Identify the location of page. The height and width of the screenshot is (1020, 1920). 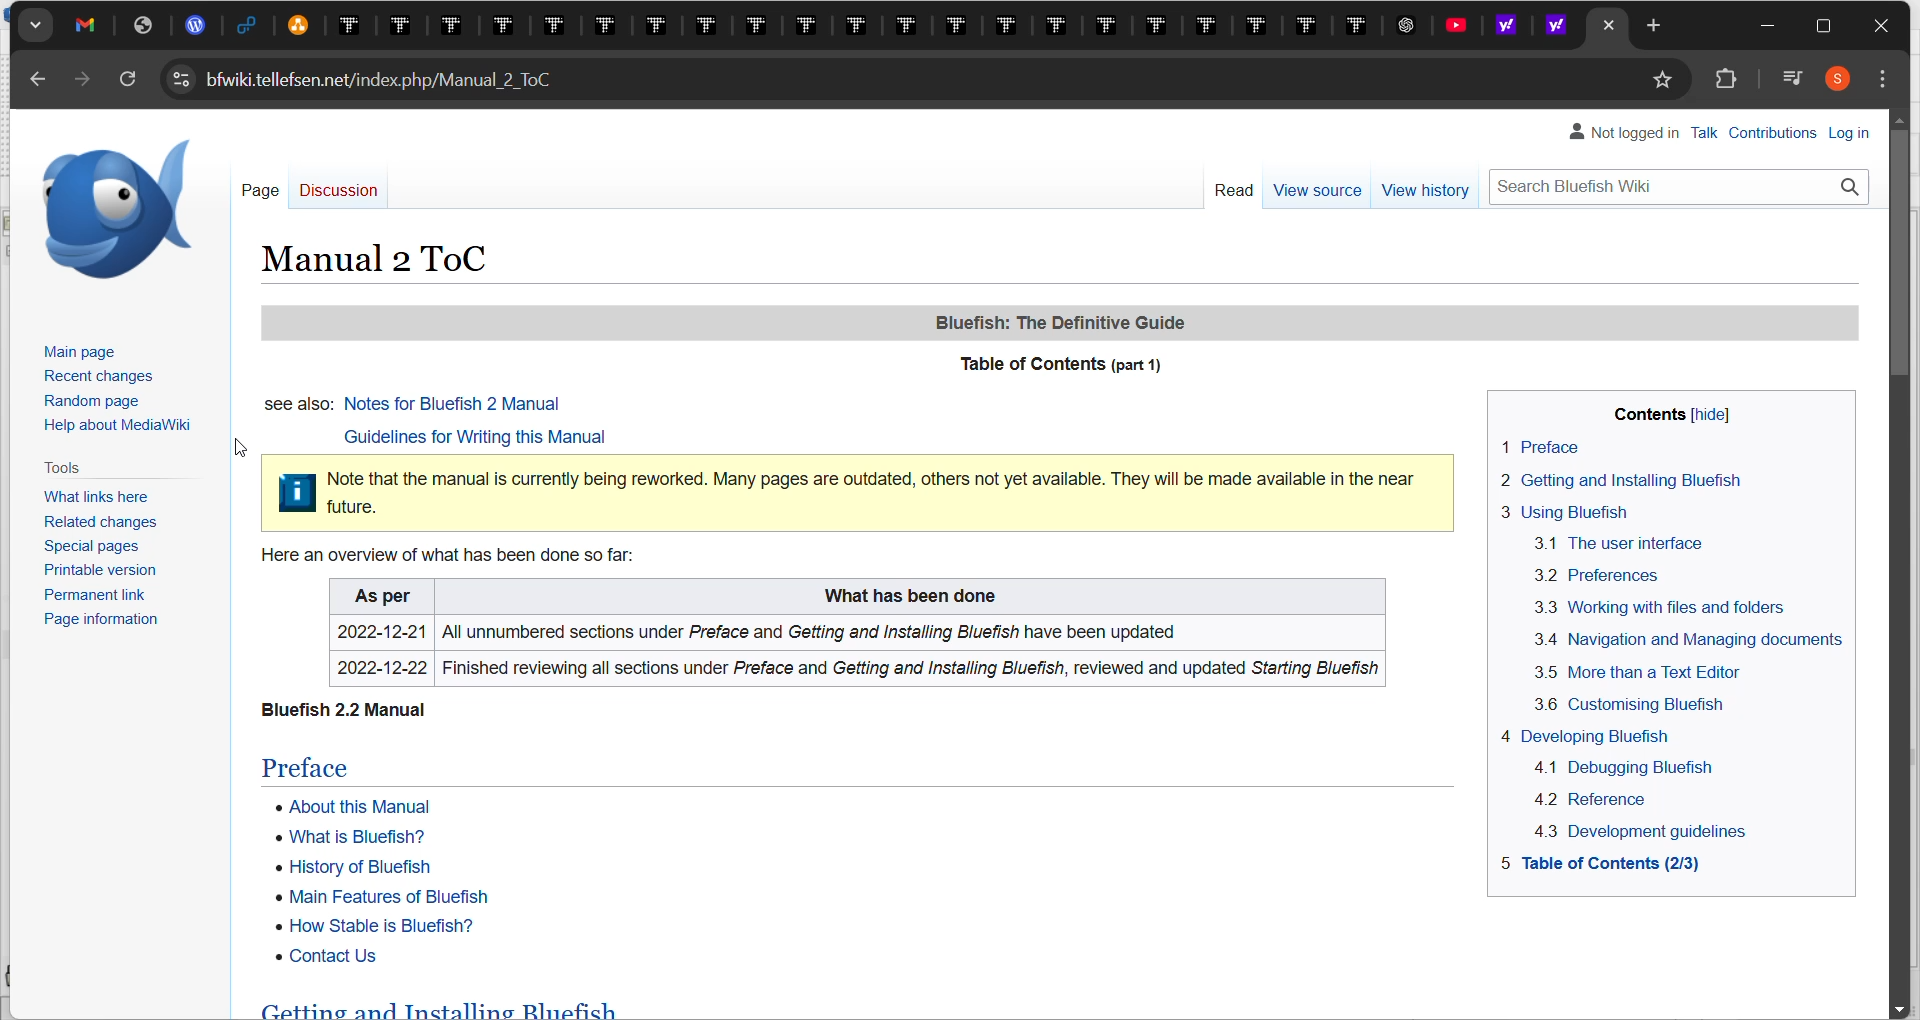
(255, 192).